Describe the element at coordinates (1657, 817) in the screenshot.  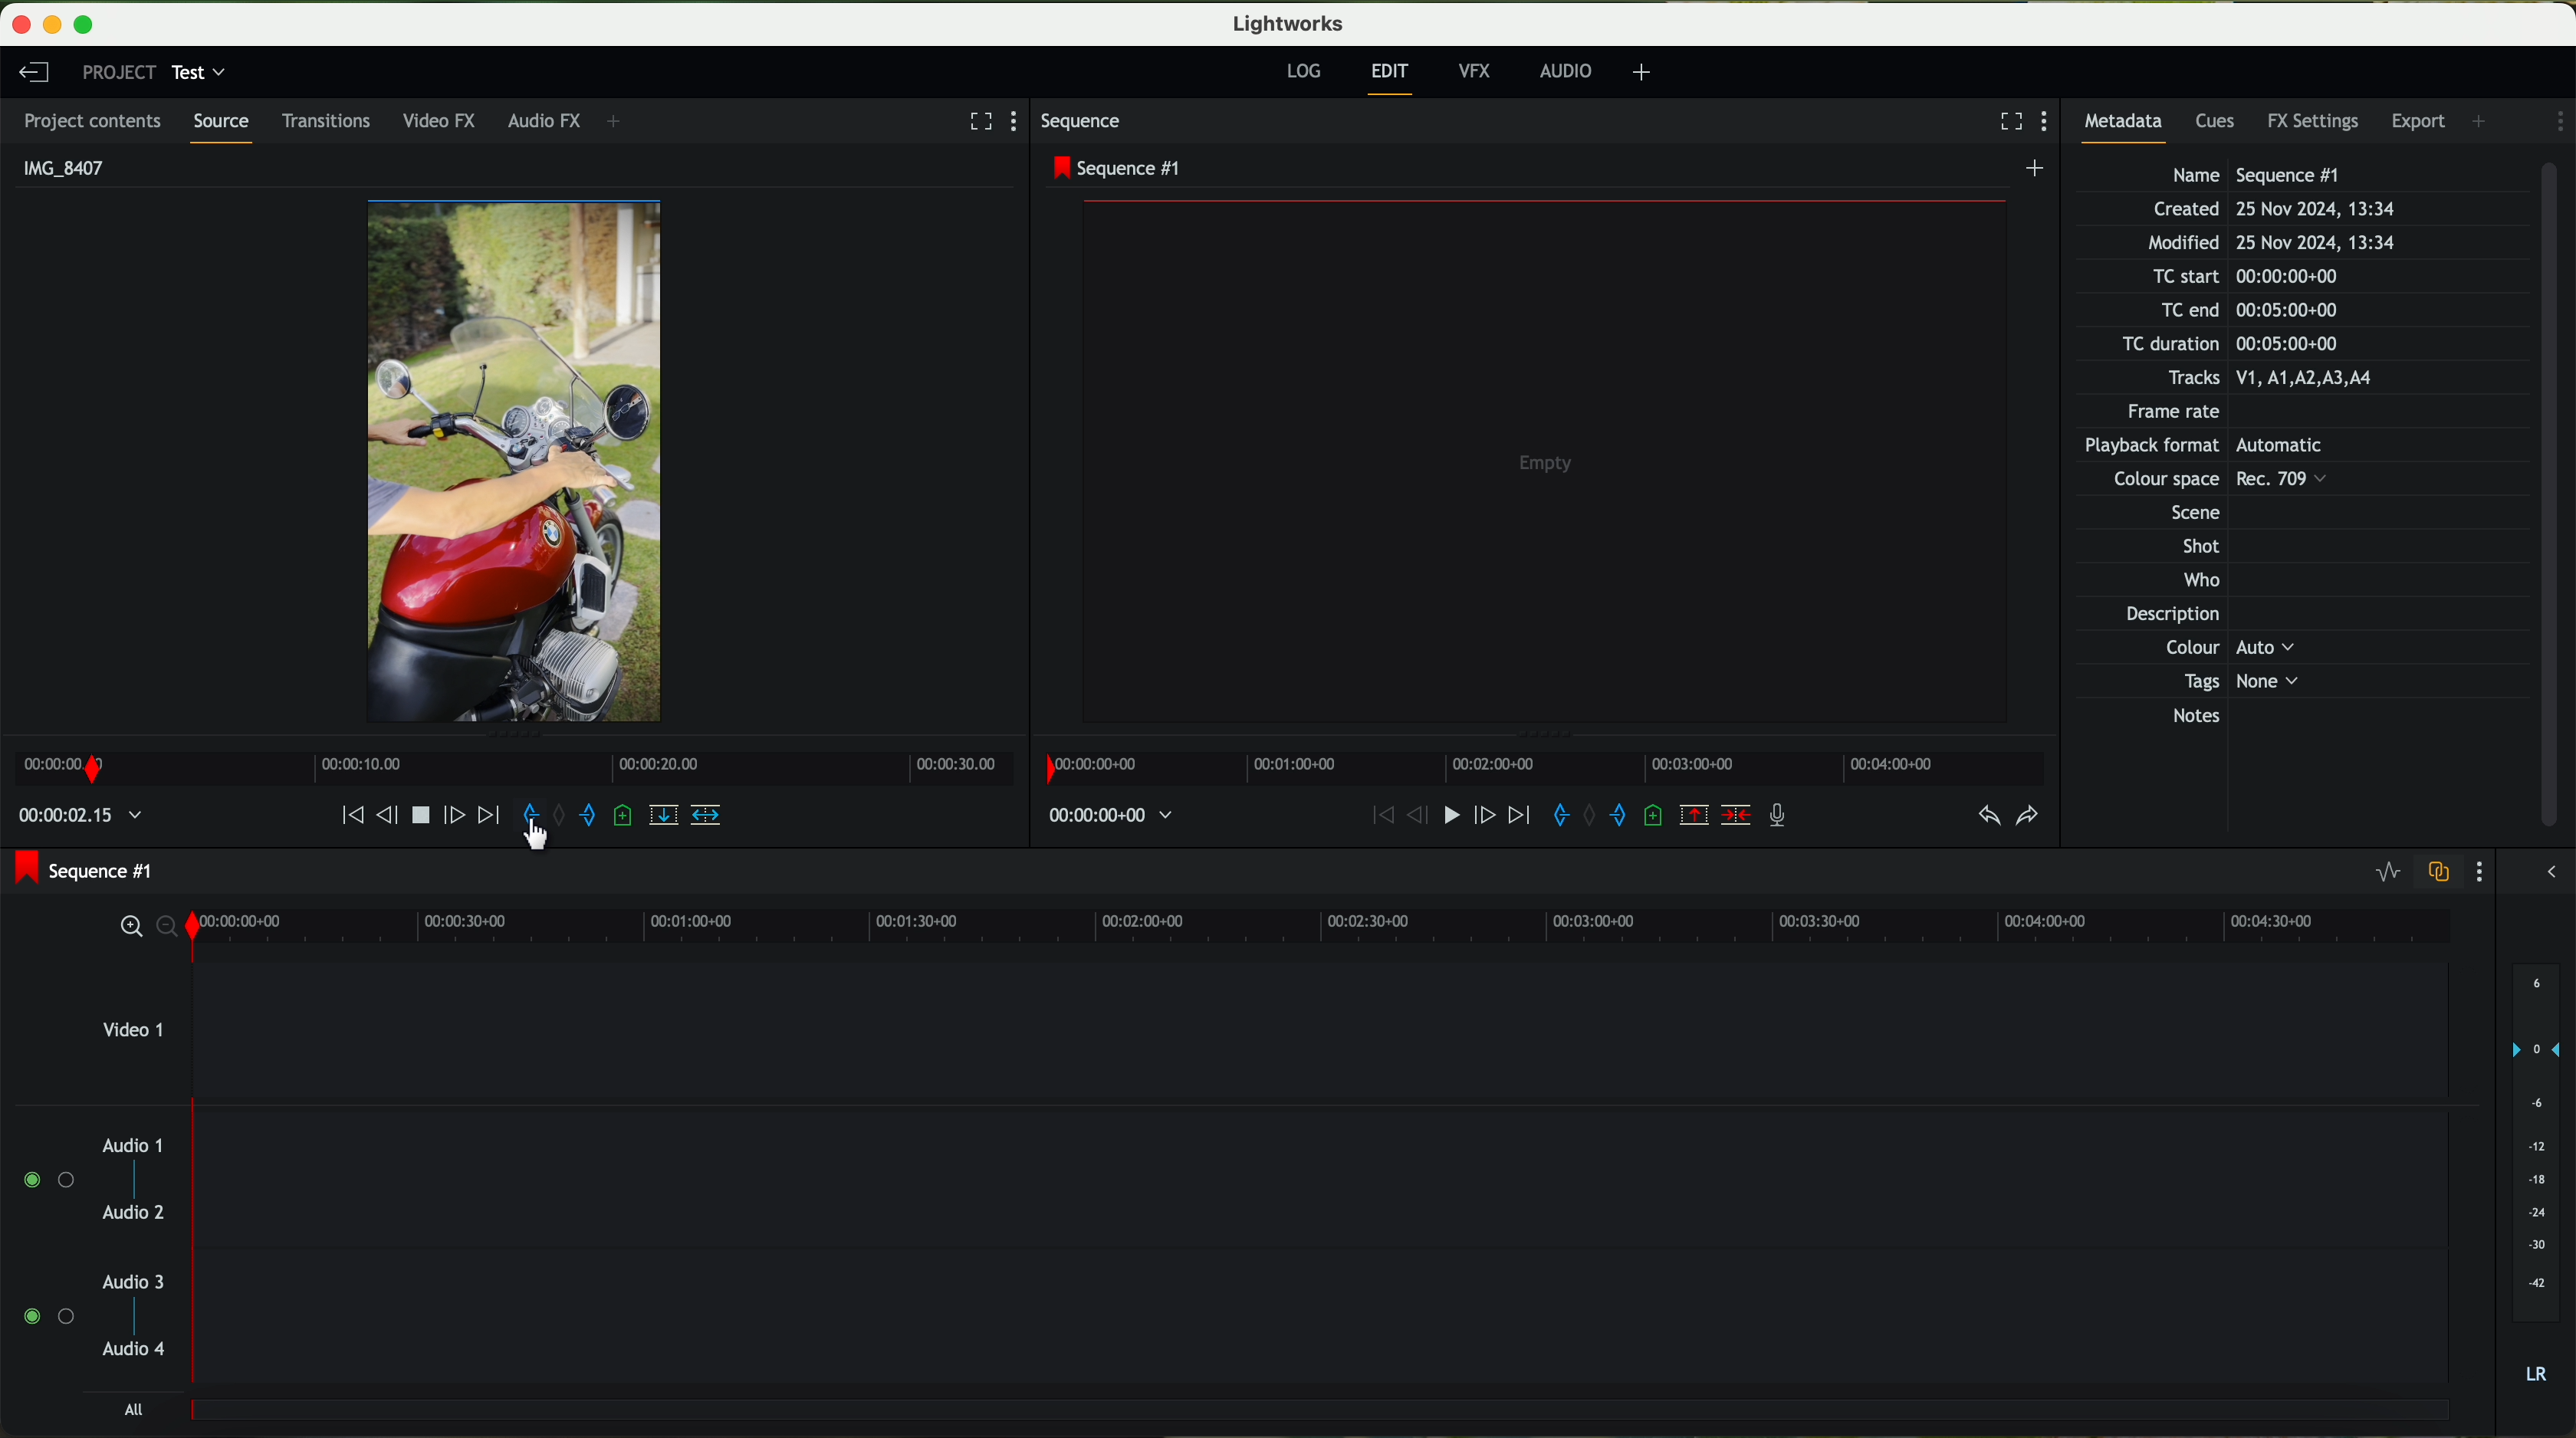
I see `add a cue at the current position` at that location.